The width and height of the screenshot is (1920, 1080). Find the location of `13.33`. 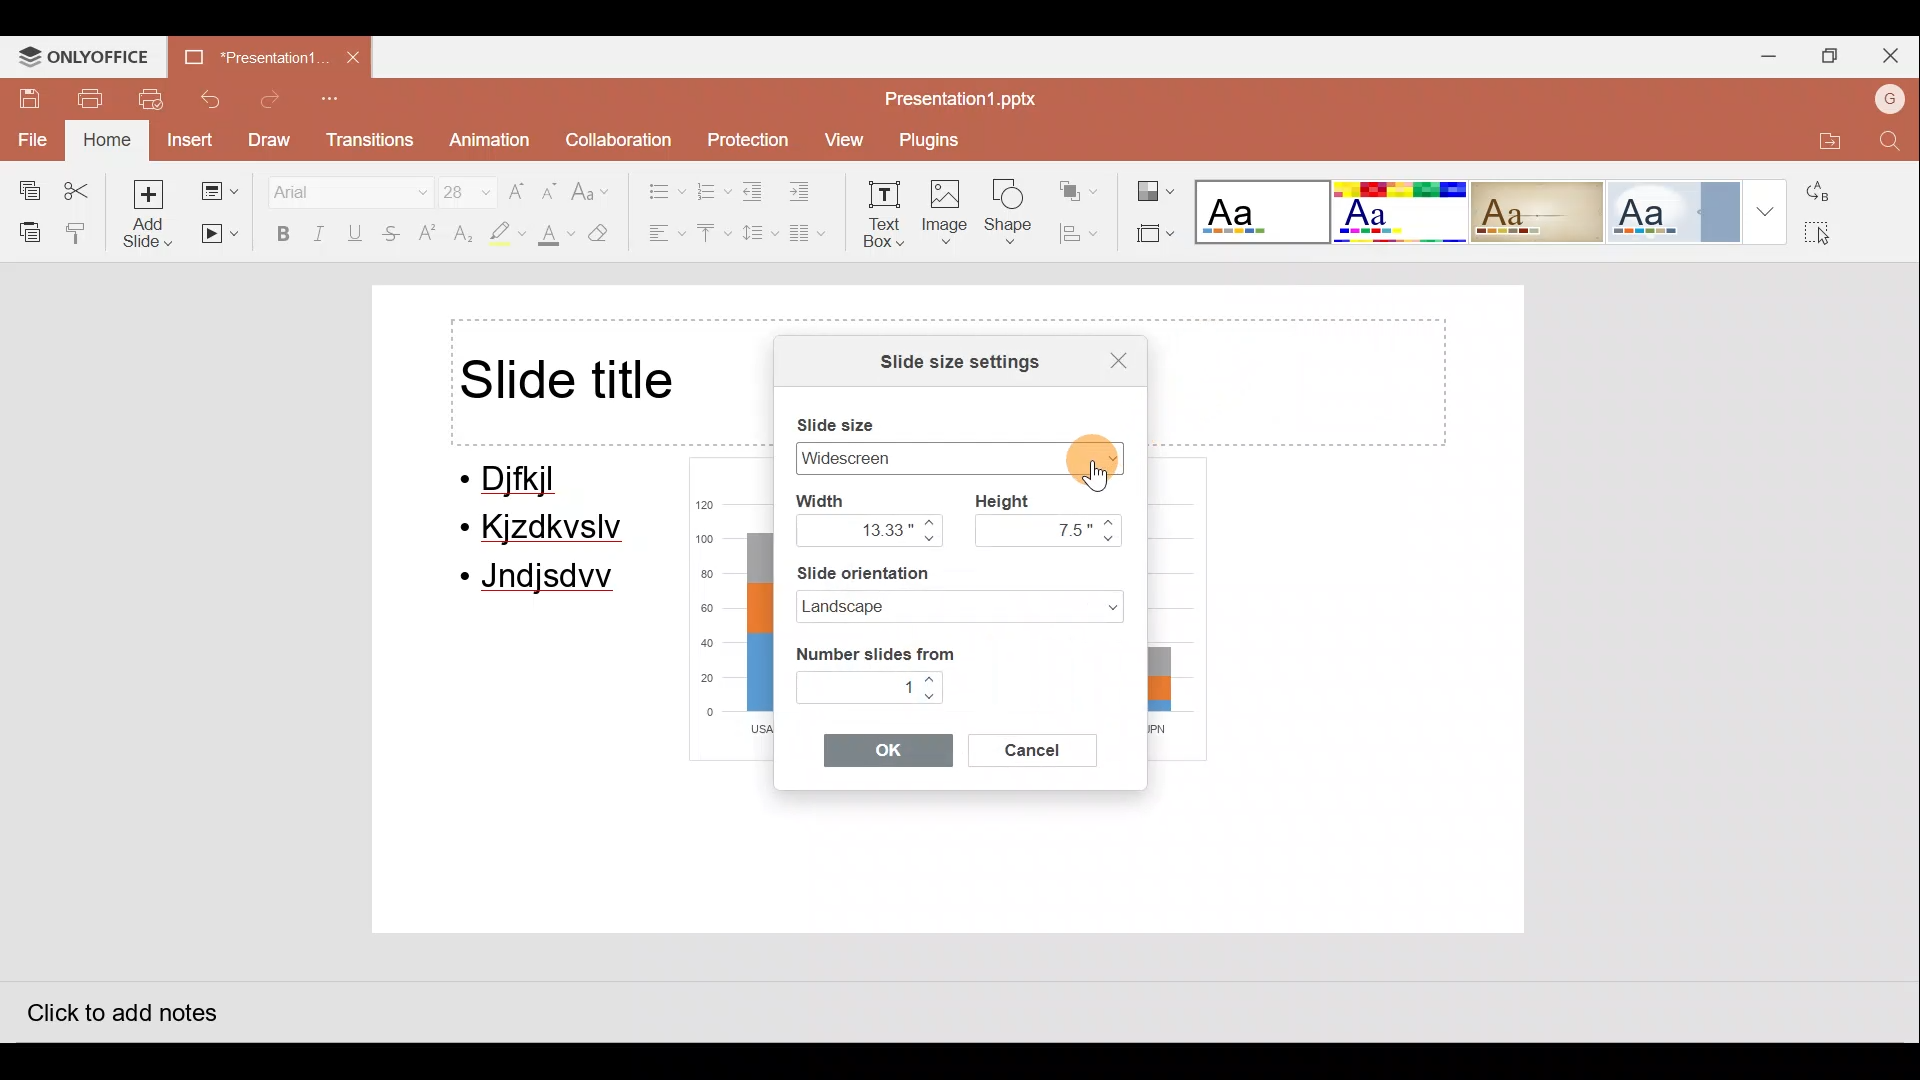

13.33 is located at coordinates (856, 529).